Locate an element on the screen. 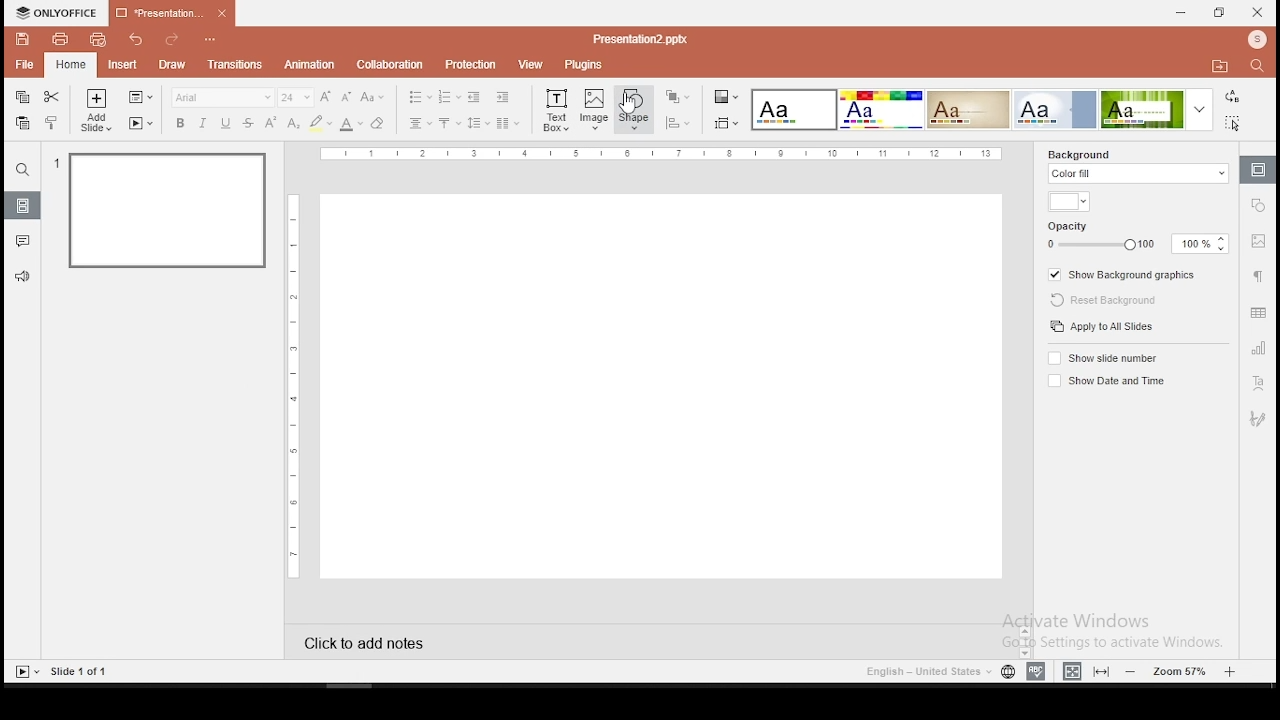 The image size is (1280, 720). background fill is located at coordinates (1139, 168).